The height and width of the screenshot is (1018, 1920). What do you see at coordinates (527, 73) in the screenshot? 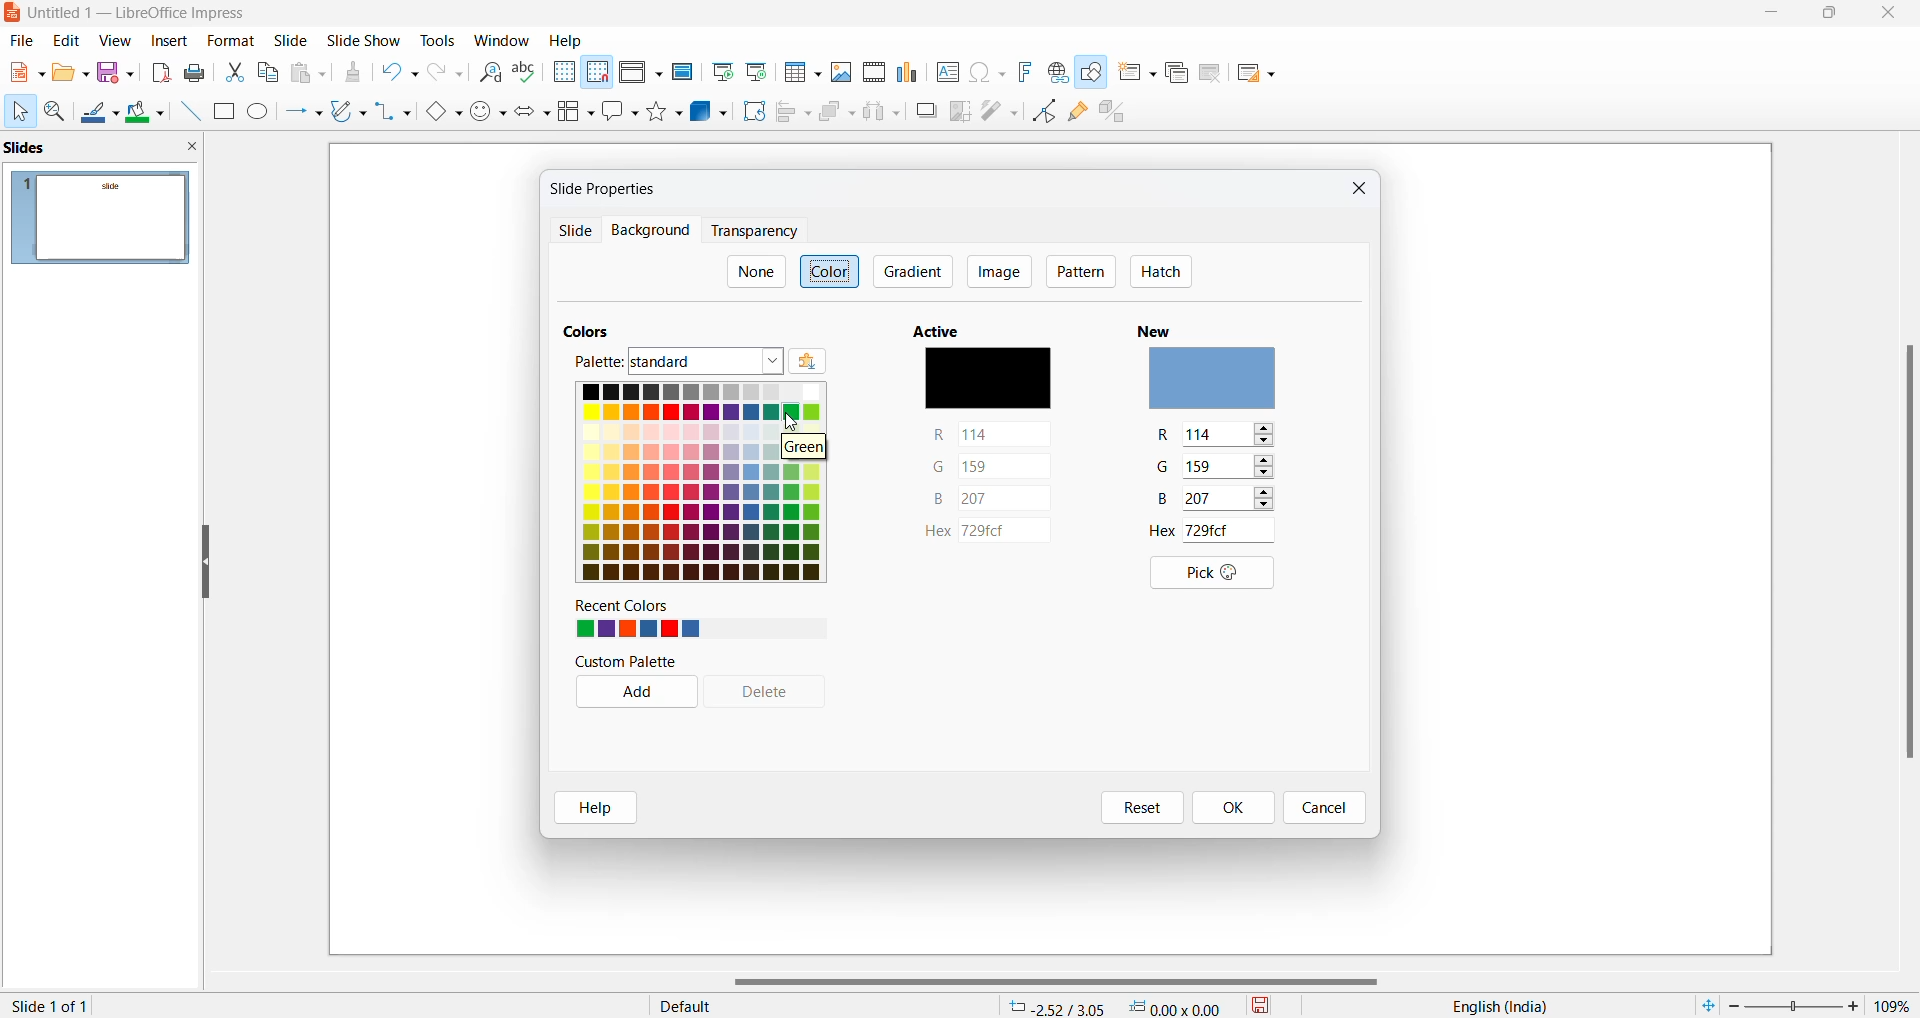
I see `spellings` at bounding box center [527, 73].